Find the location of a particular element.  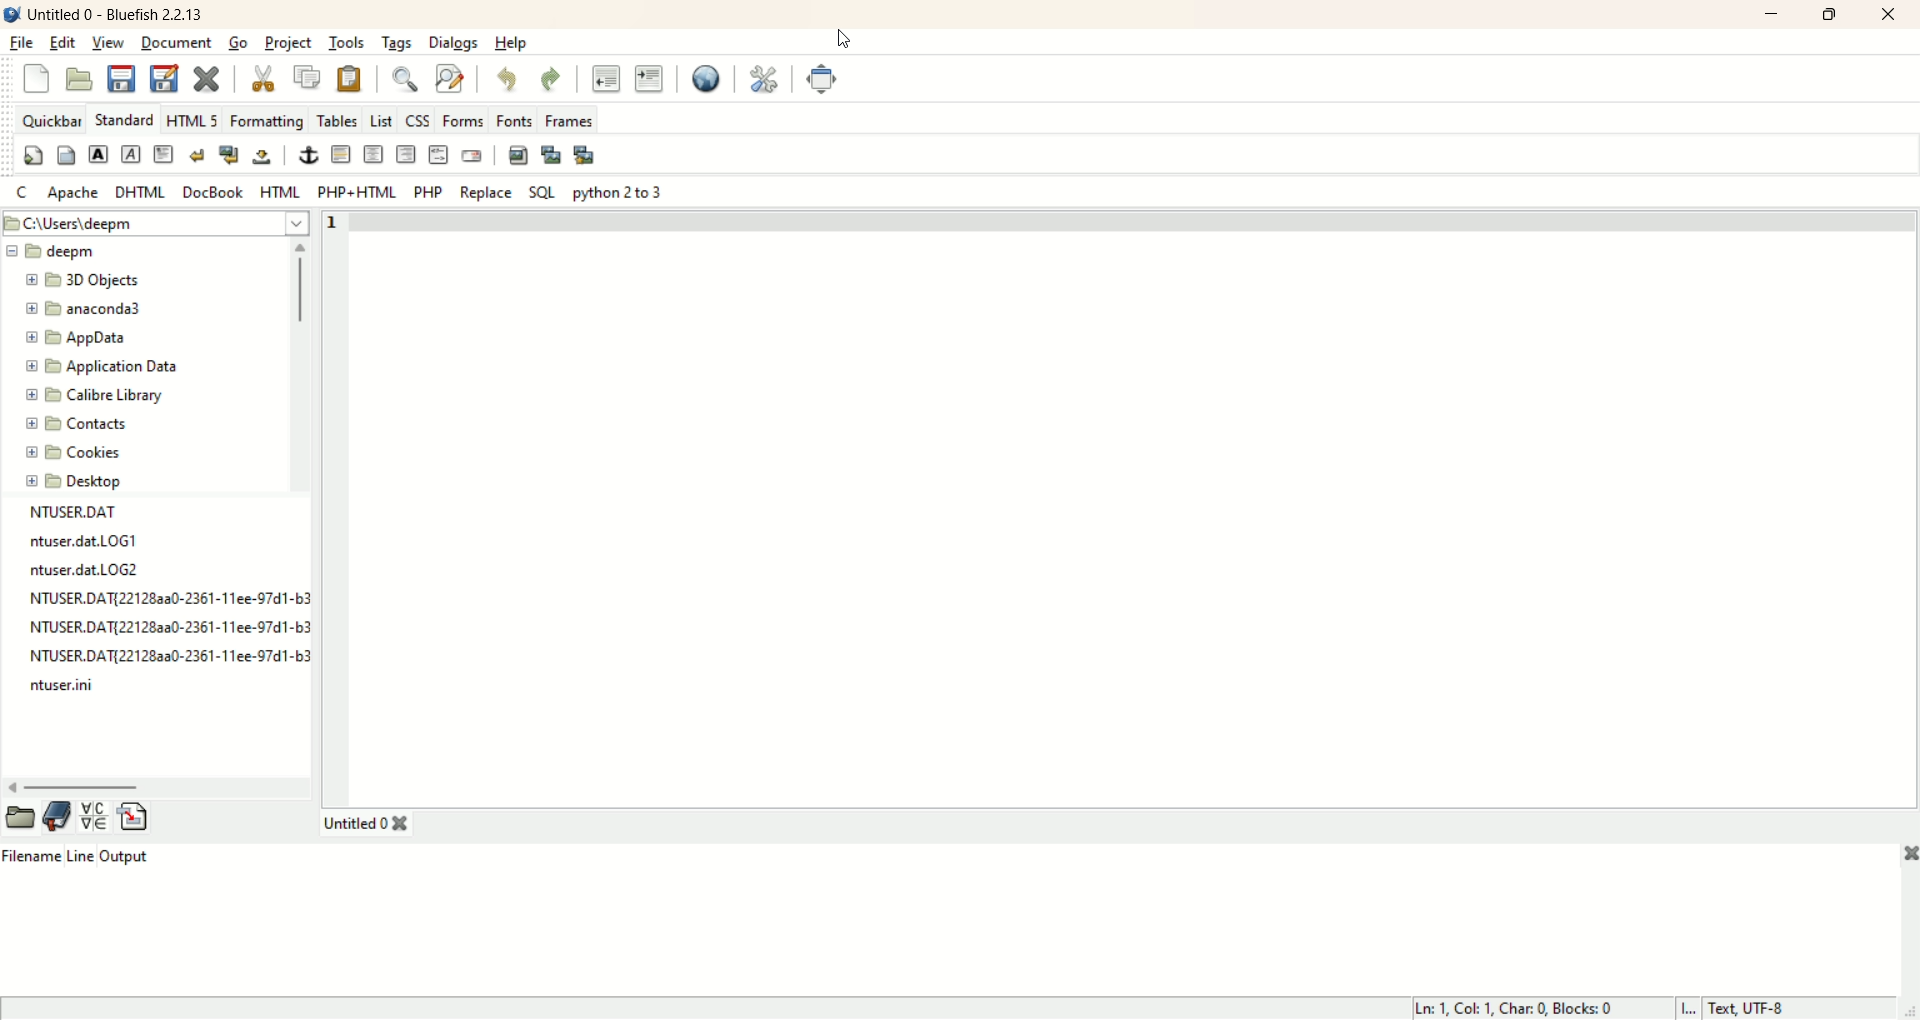

docbook is located at coordinates (214, 191).